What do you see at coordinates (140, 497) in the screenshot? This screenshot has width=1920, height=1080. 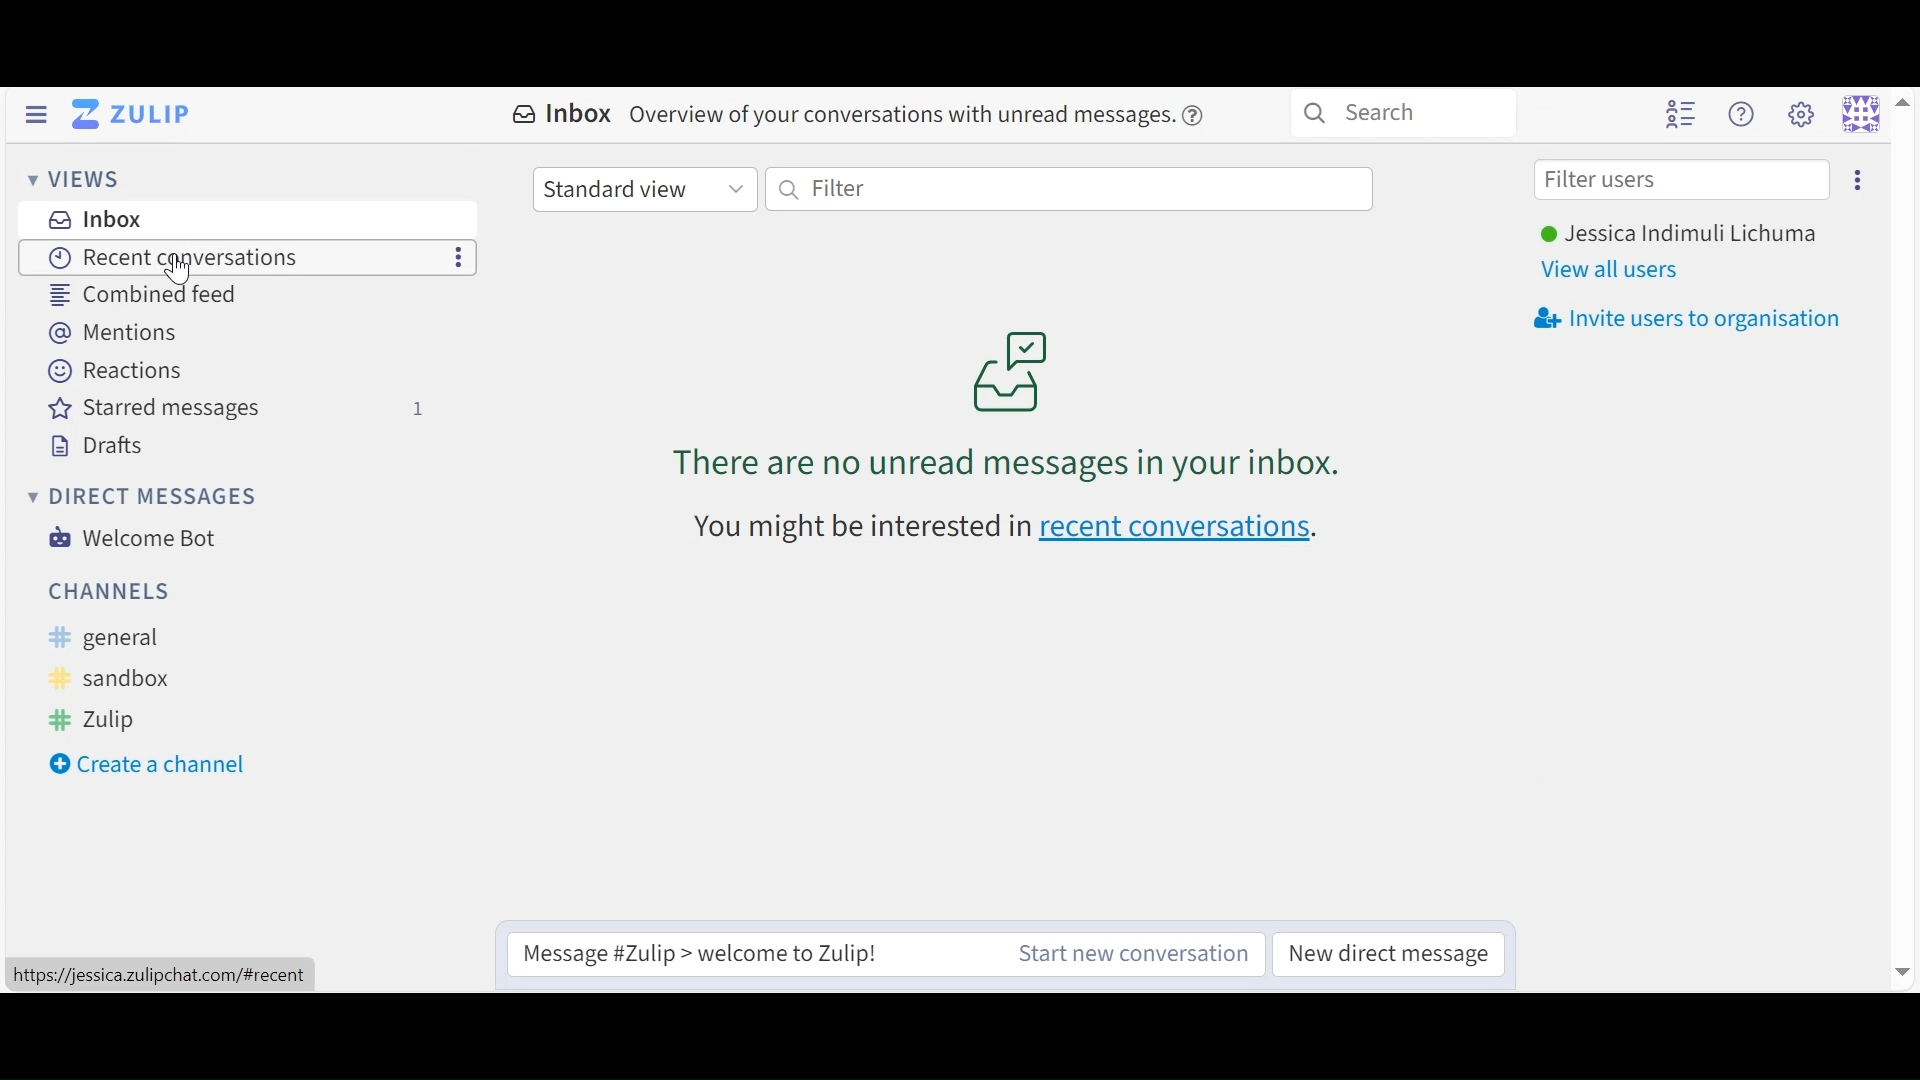 I see `Direct Messages` at bounding box center [140, 497].